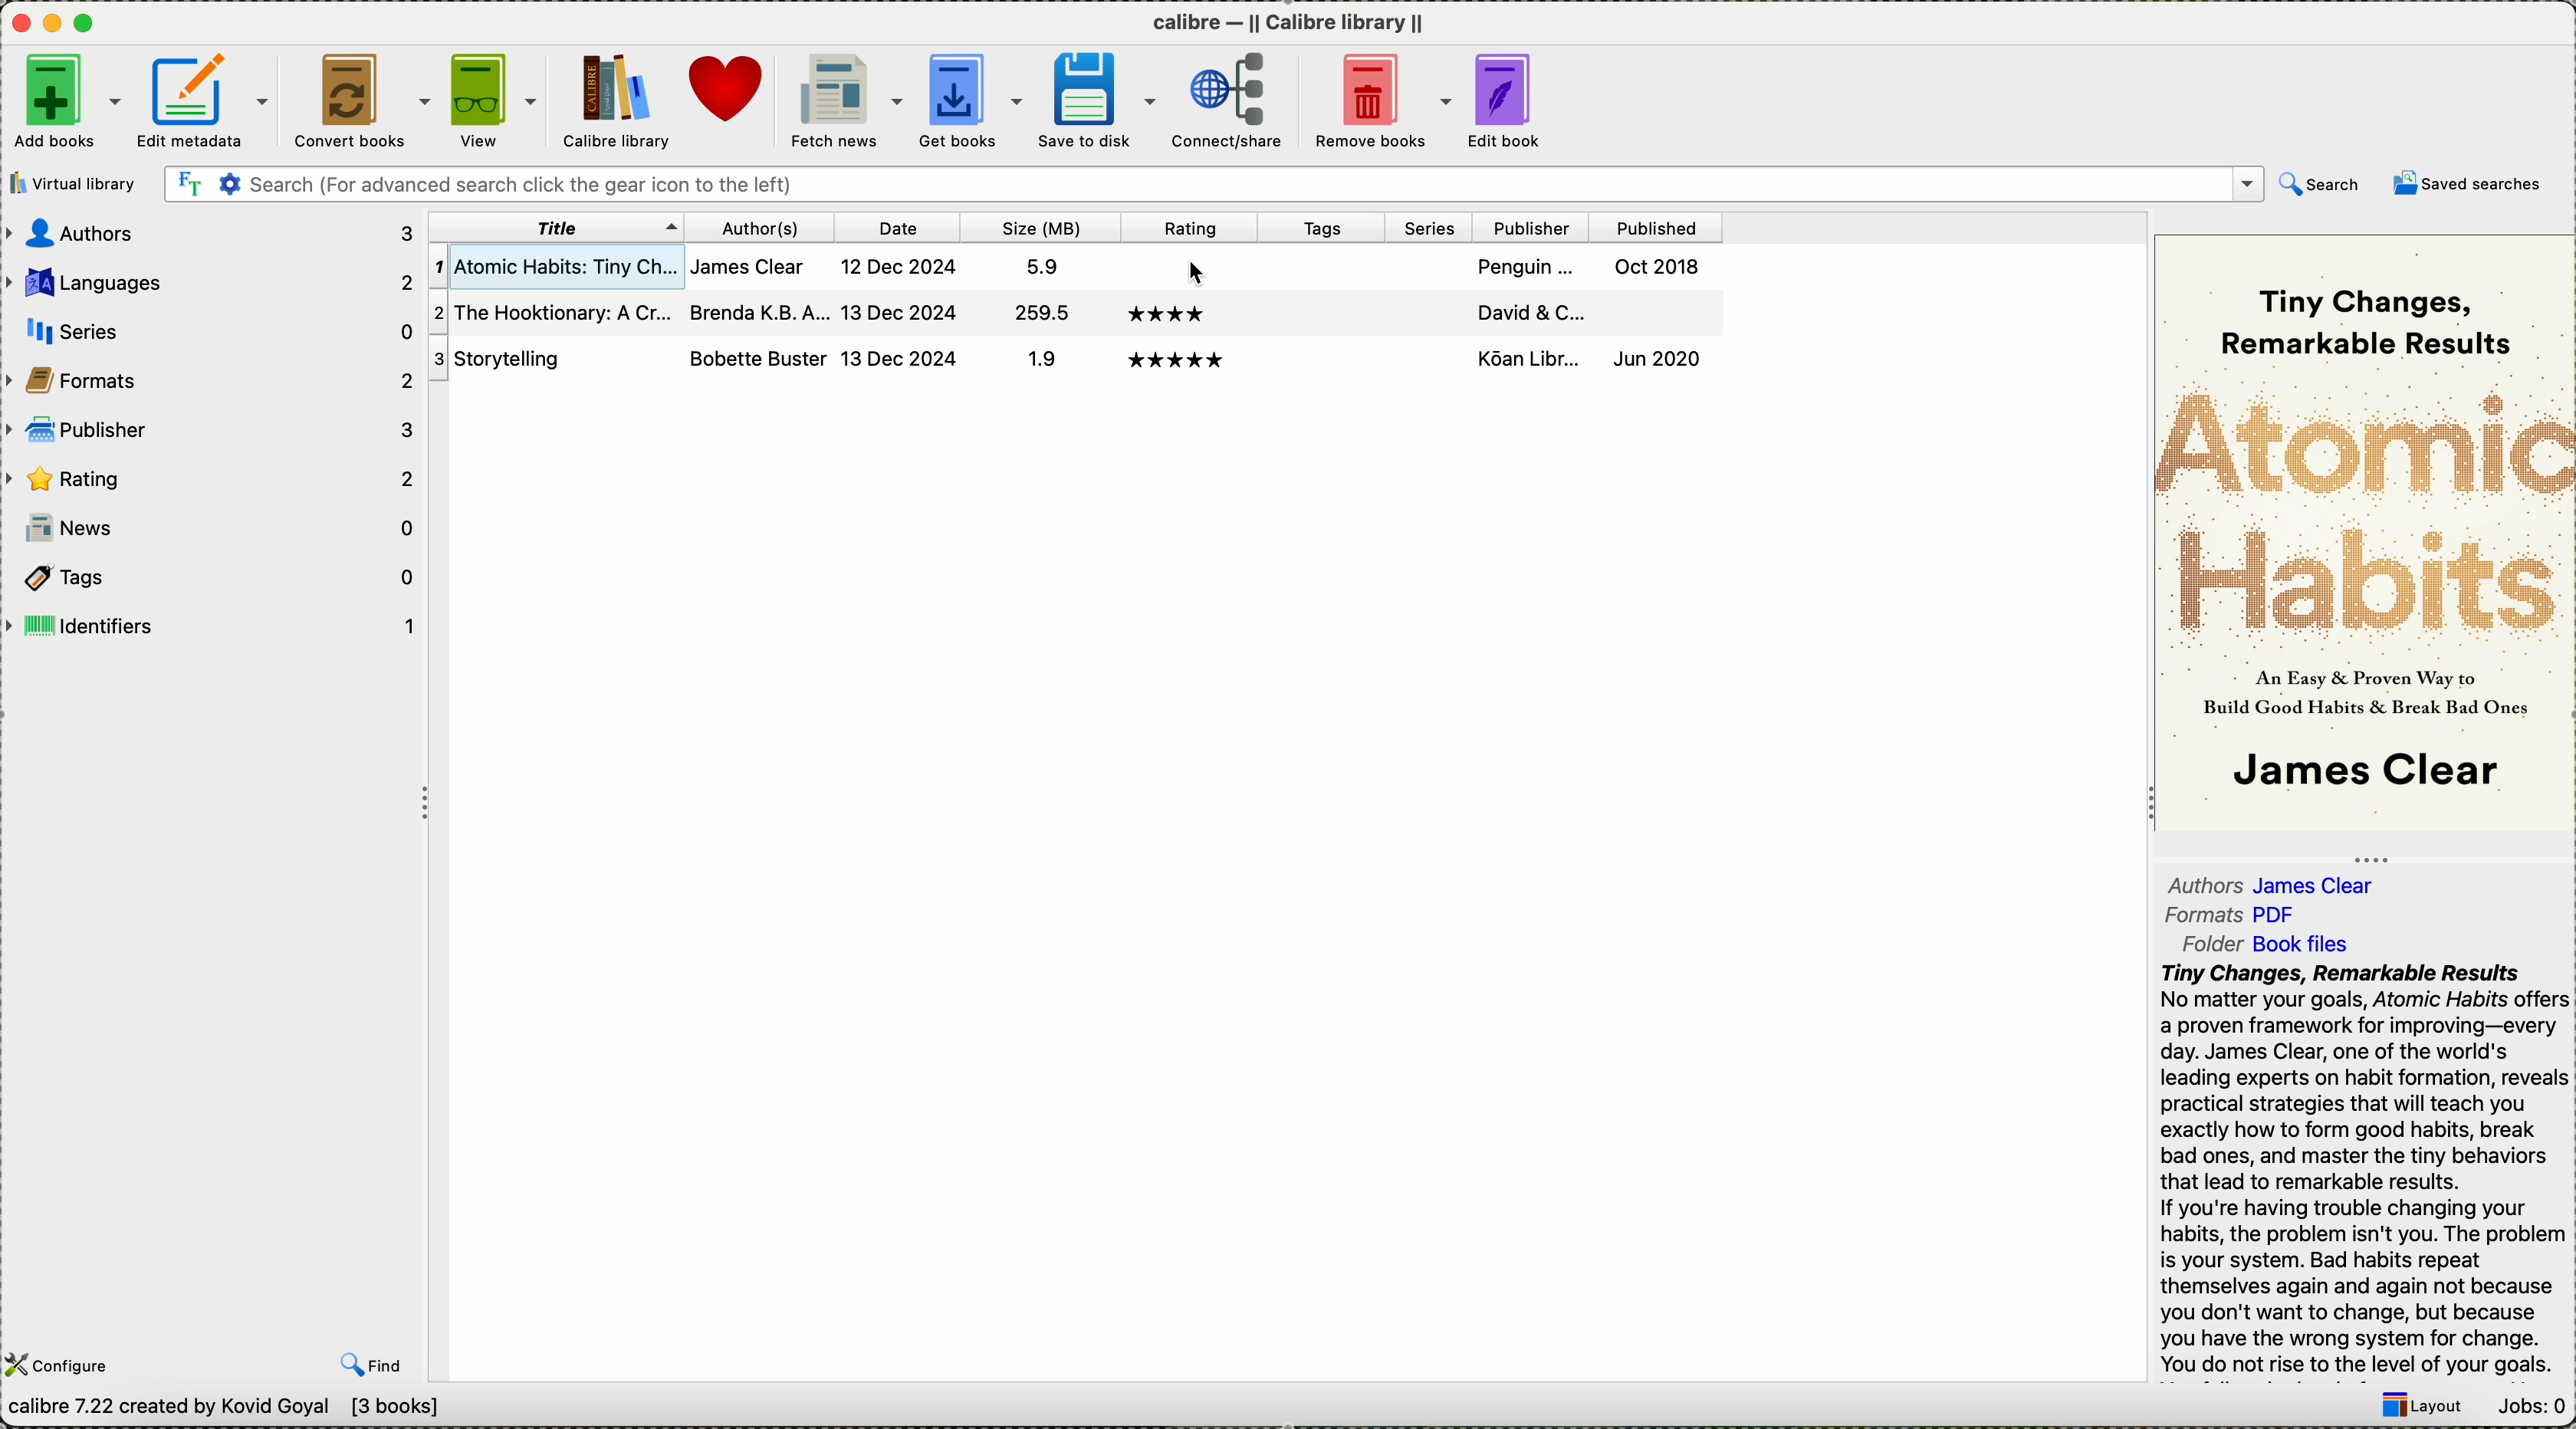  Describe the element at coordinates (900, 310) in the screenshot. I see `13 dec 2024` at that location.